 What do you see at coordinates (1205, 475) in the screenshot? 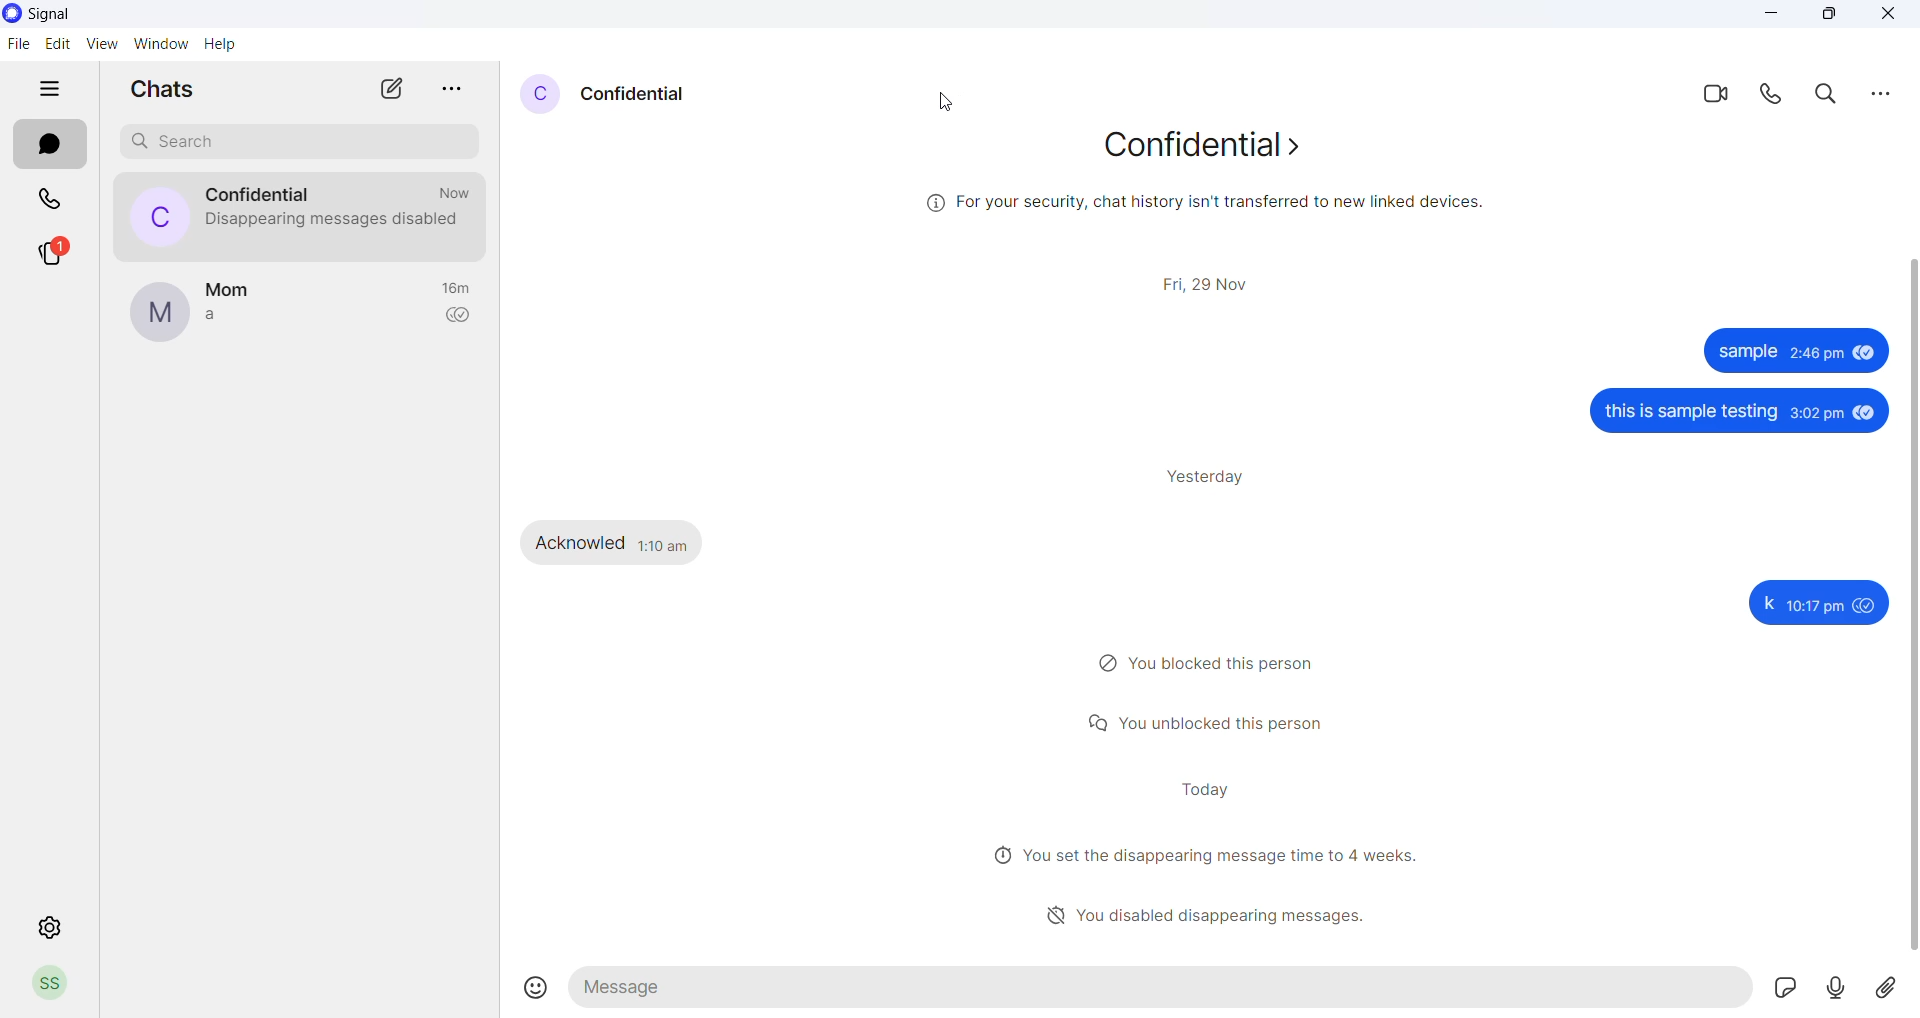
I see `` at bounding box center [1205, 475].